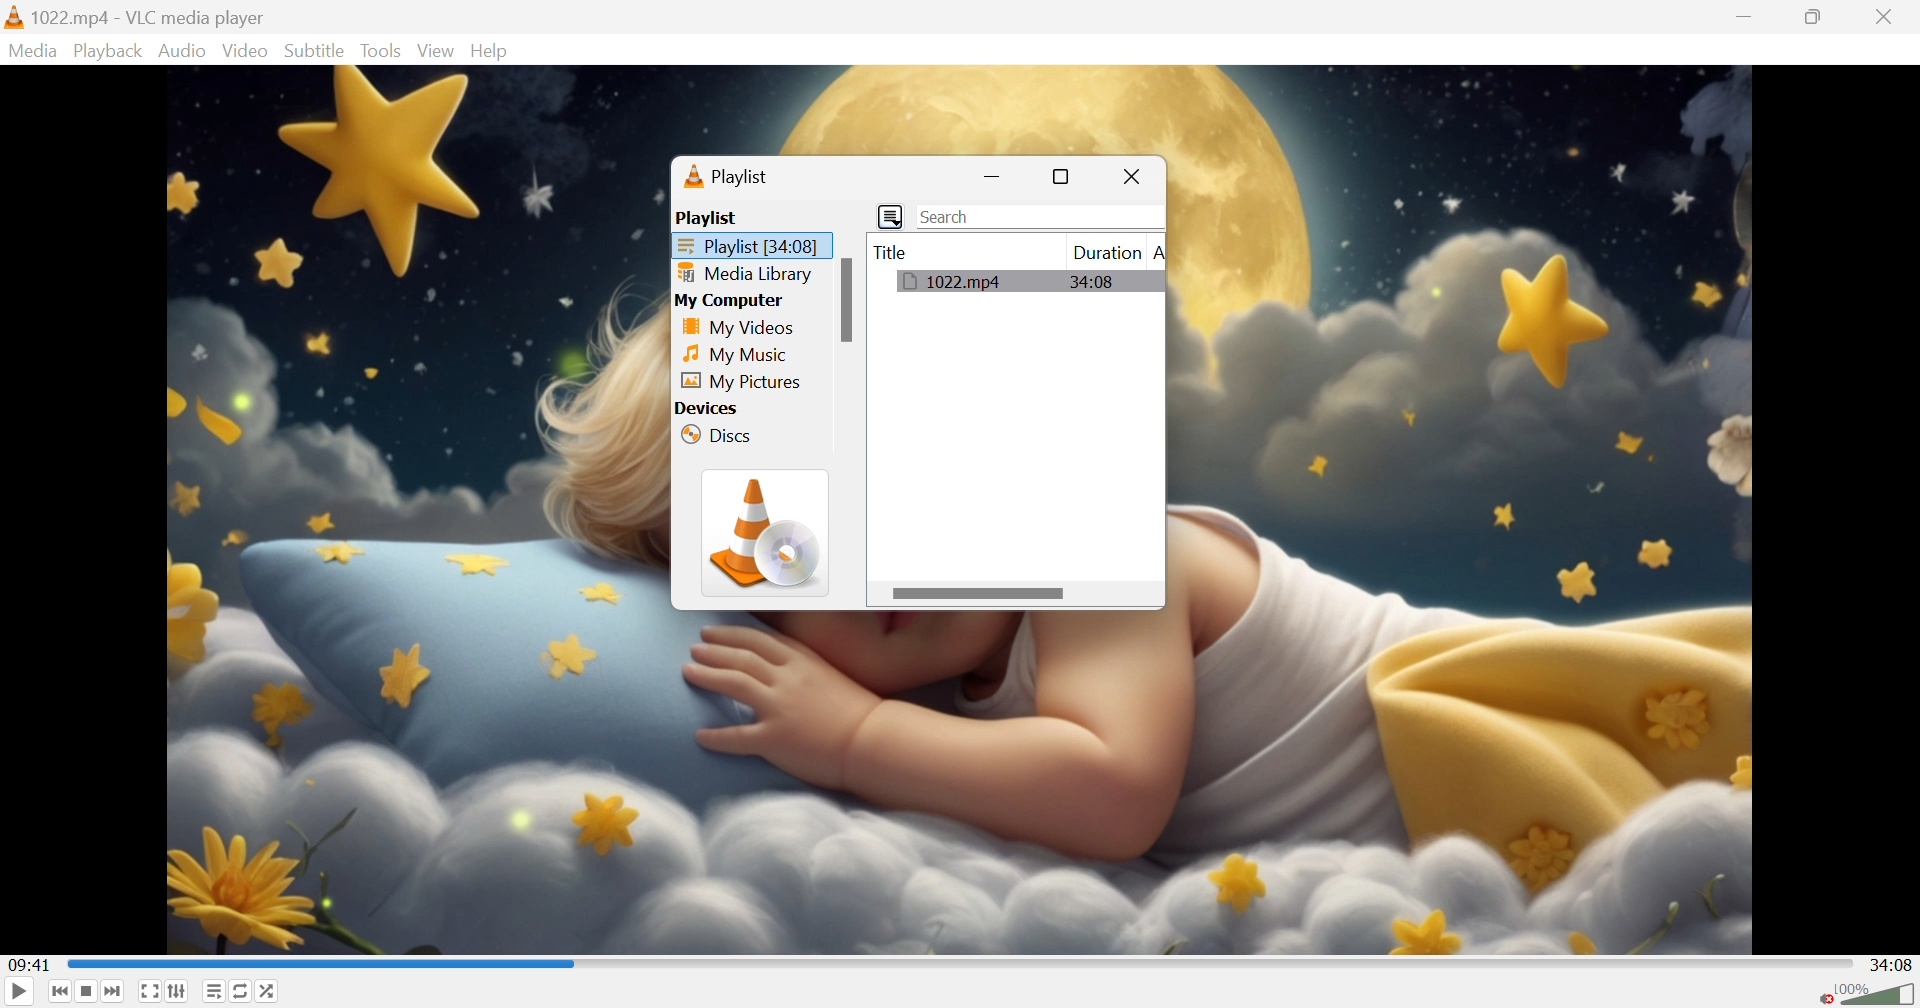 Image resolution: width=1920 pixels, height=1008 pixels. Describe the element at coordinates (136, 14) in the screenshot. I see `1022.mp4 - VLC media player` at that location.